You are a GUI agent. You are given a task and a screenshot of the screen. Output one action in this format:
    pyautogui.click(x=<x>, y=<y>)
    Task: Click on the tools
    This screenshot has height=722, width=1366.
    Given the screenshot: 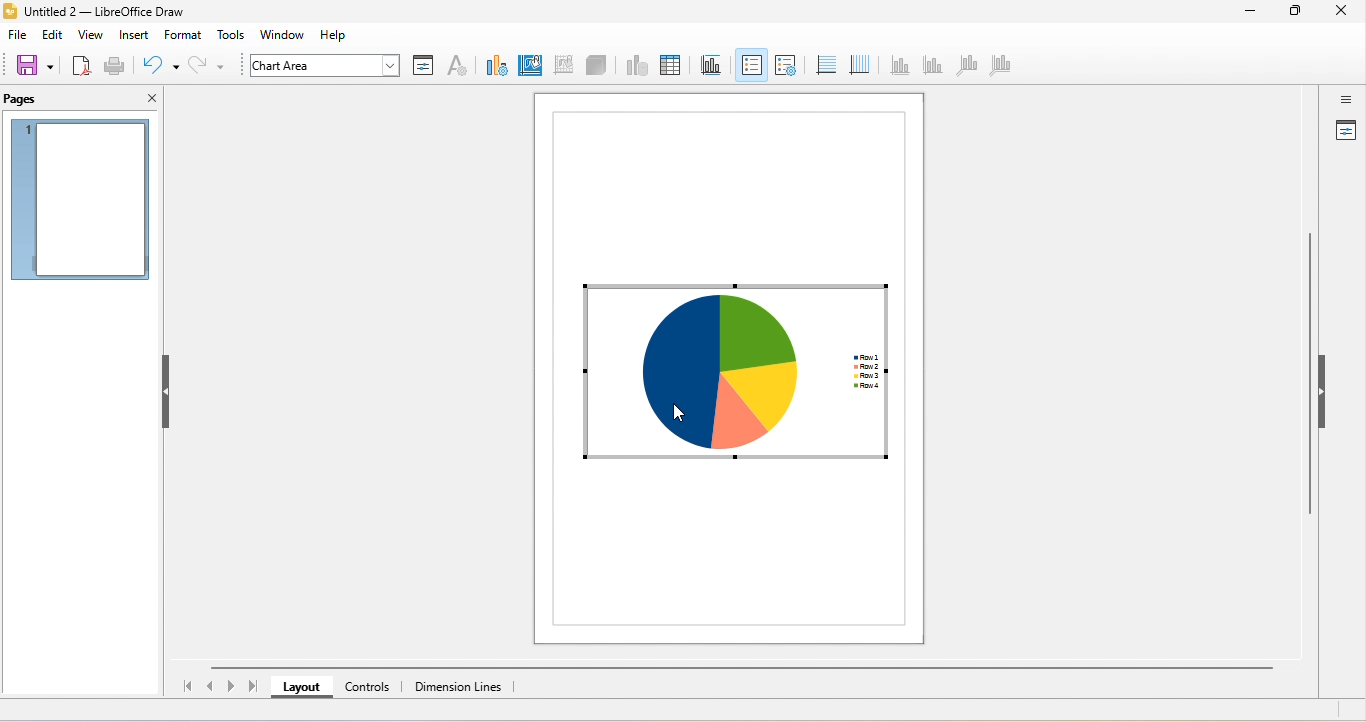 What is the action you would take?
    pyautogui.click(x=232, y=36)
    